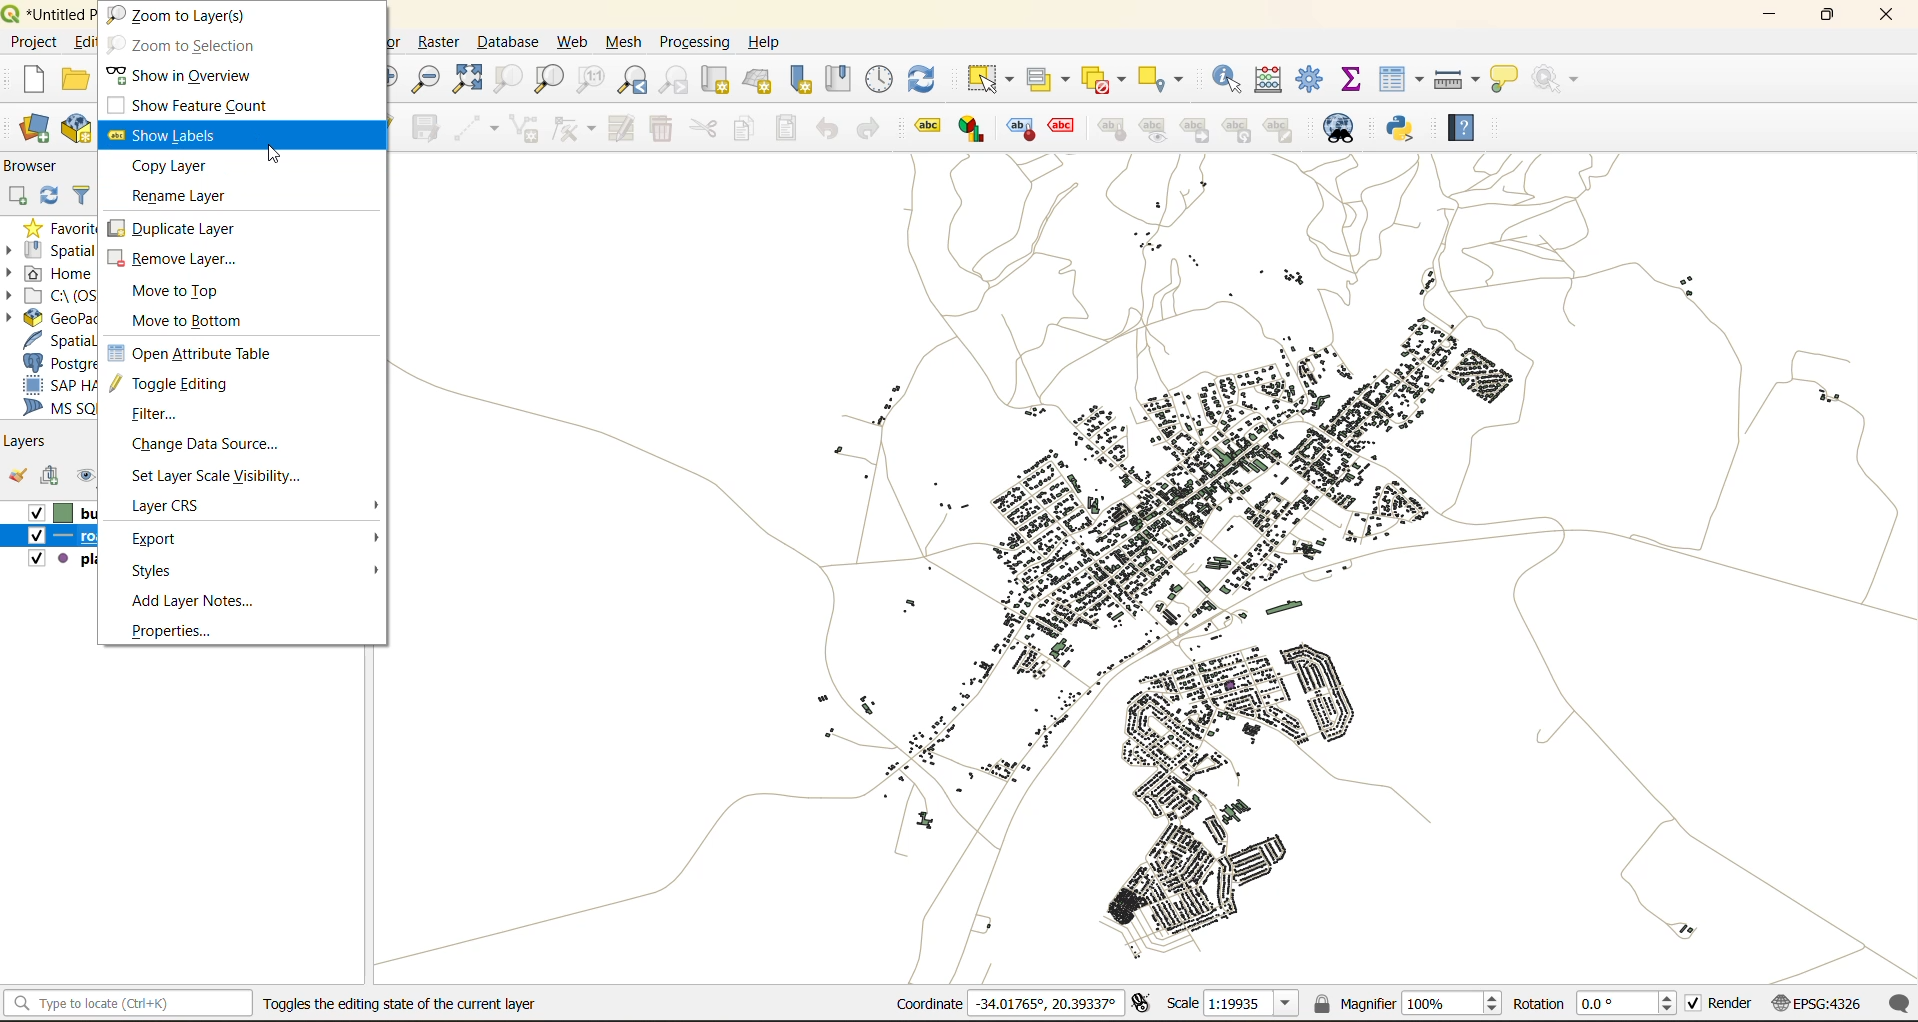  What do you see at coordinates (785, 130) in the screenshot?
I see `paste` at bounding box center [785, 130].